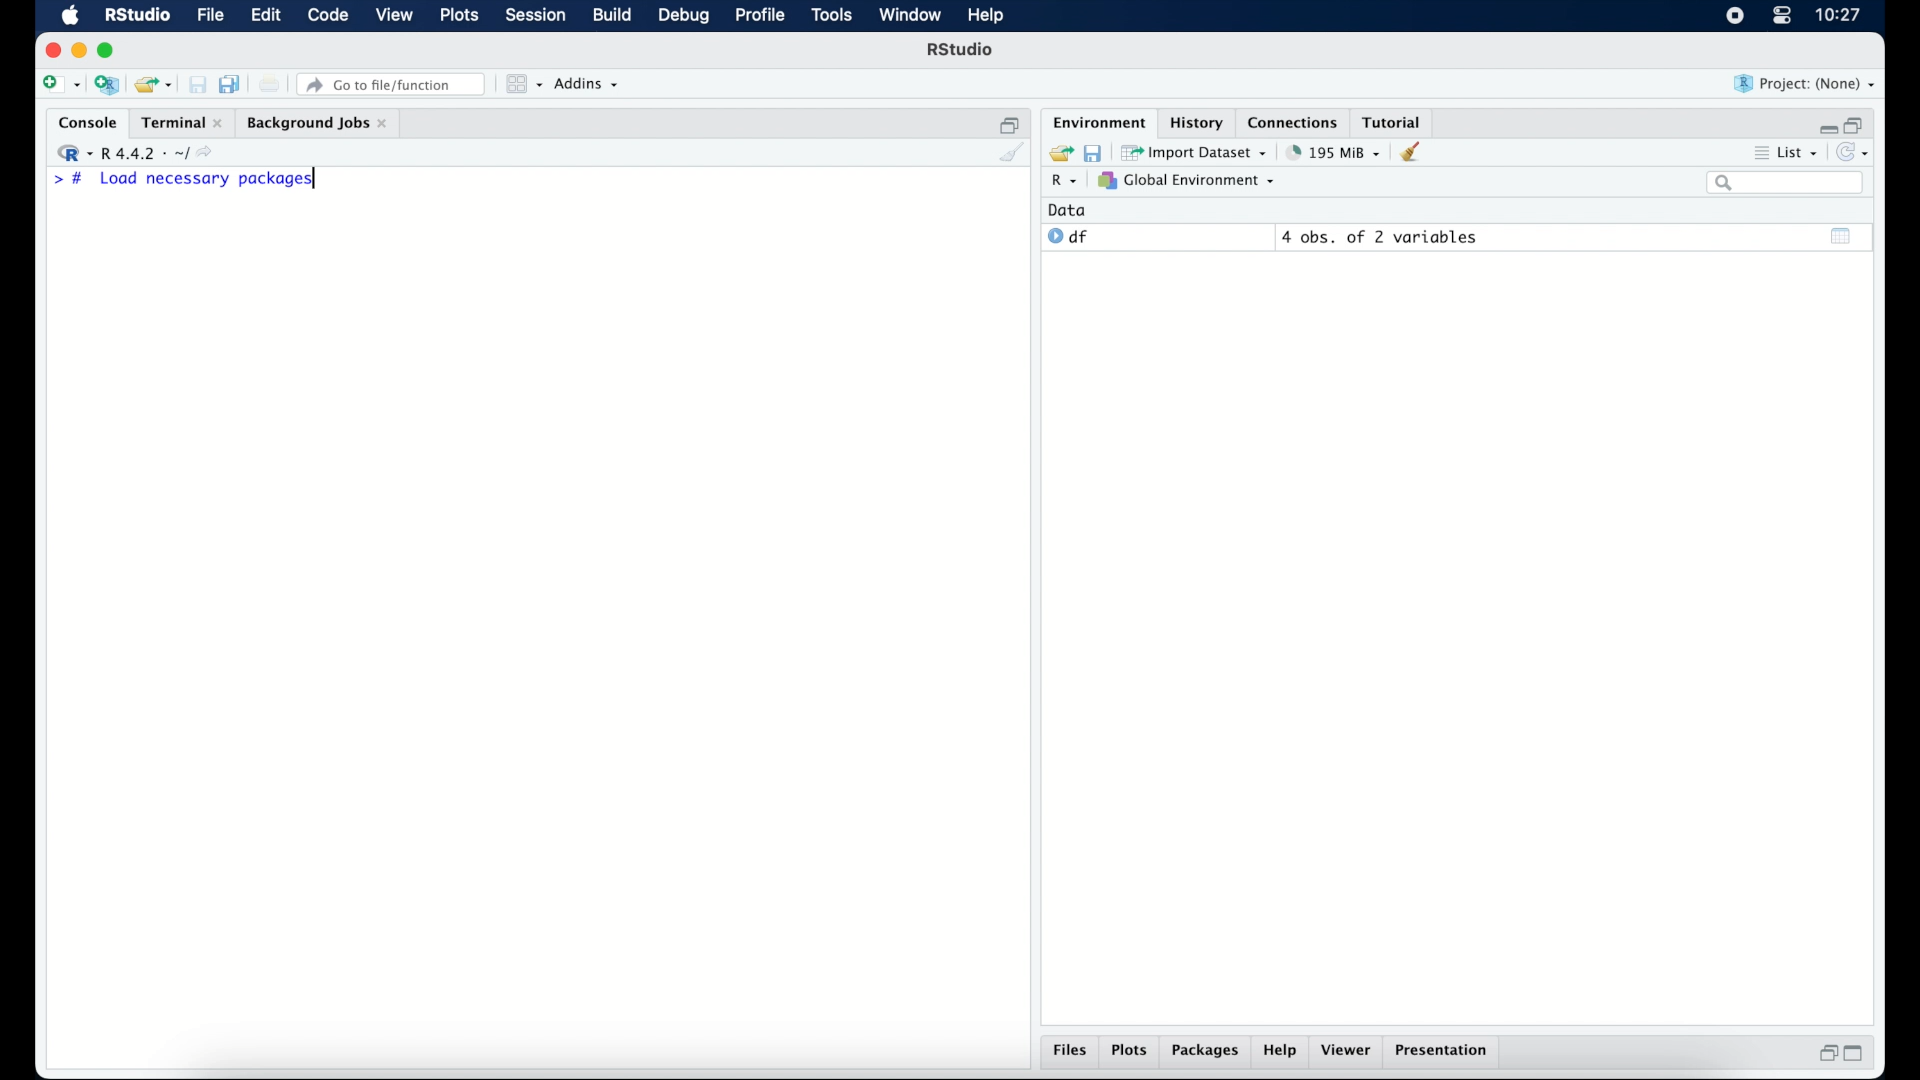 This screenshot has height=1080, width=1920. Describe the element at coordinates (1092, 151) in the screenshot. I see `save` at that location.